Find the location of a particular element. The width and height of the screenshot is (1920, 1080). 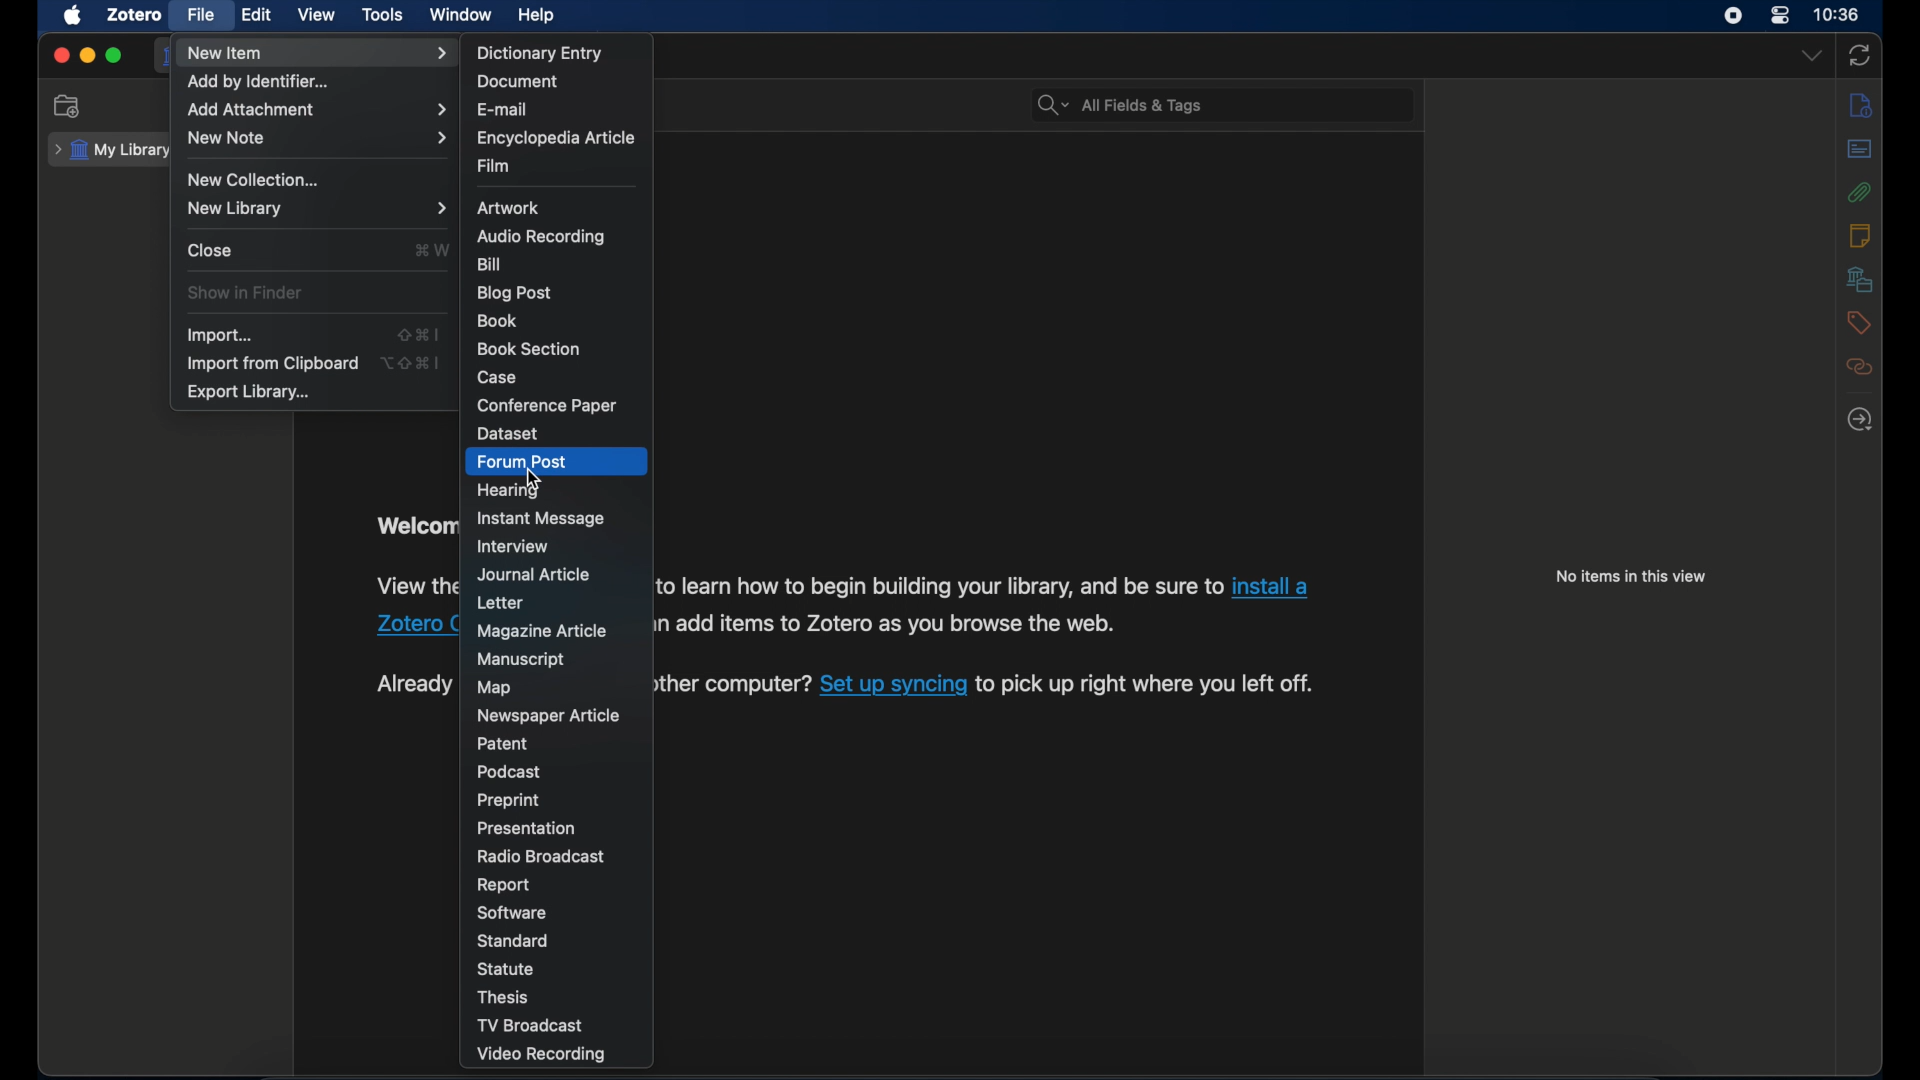

forum post is located at coordinates (522, 462).